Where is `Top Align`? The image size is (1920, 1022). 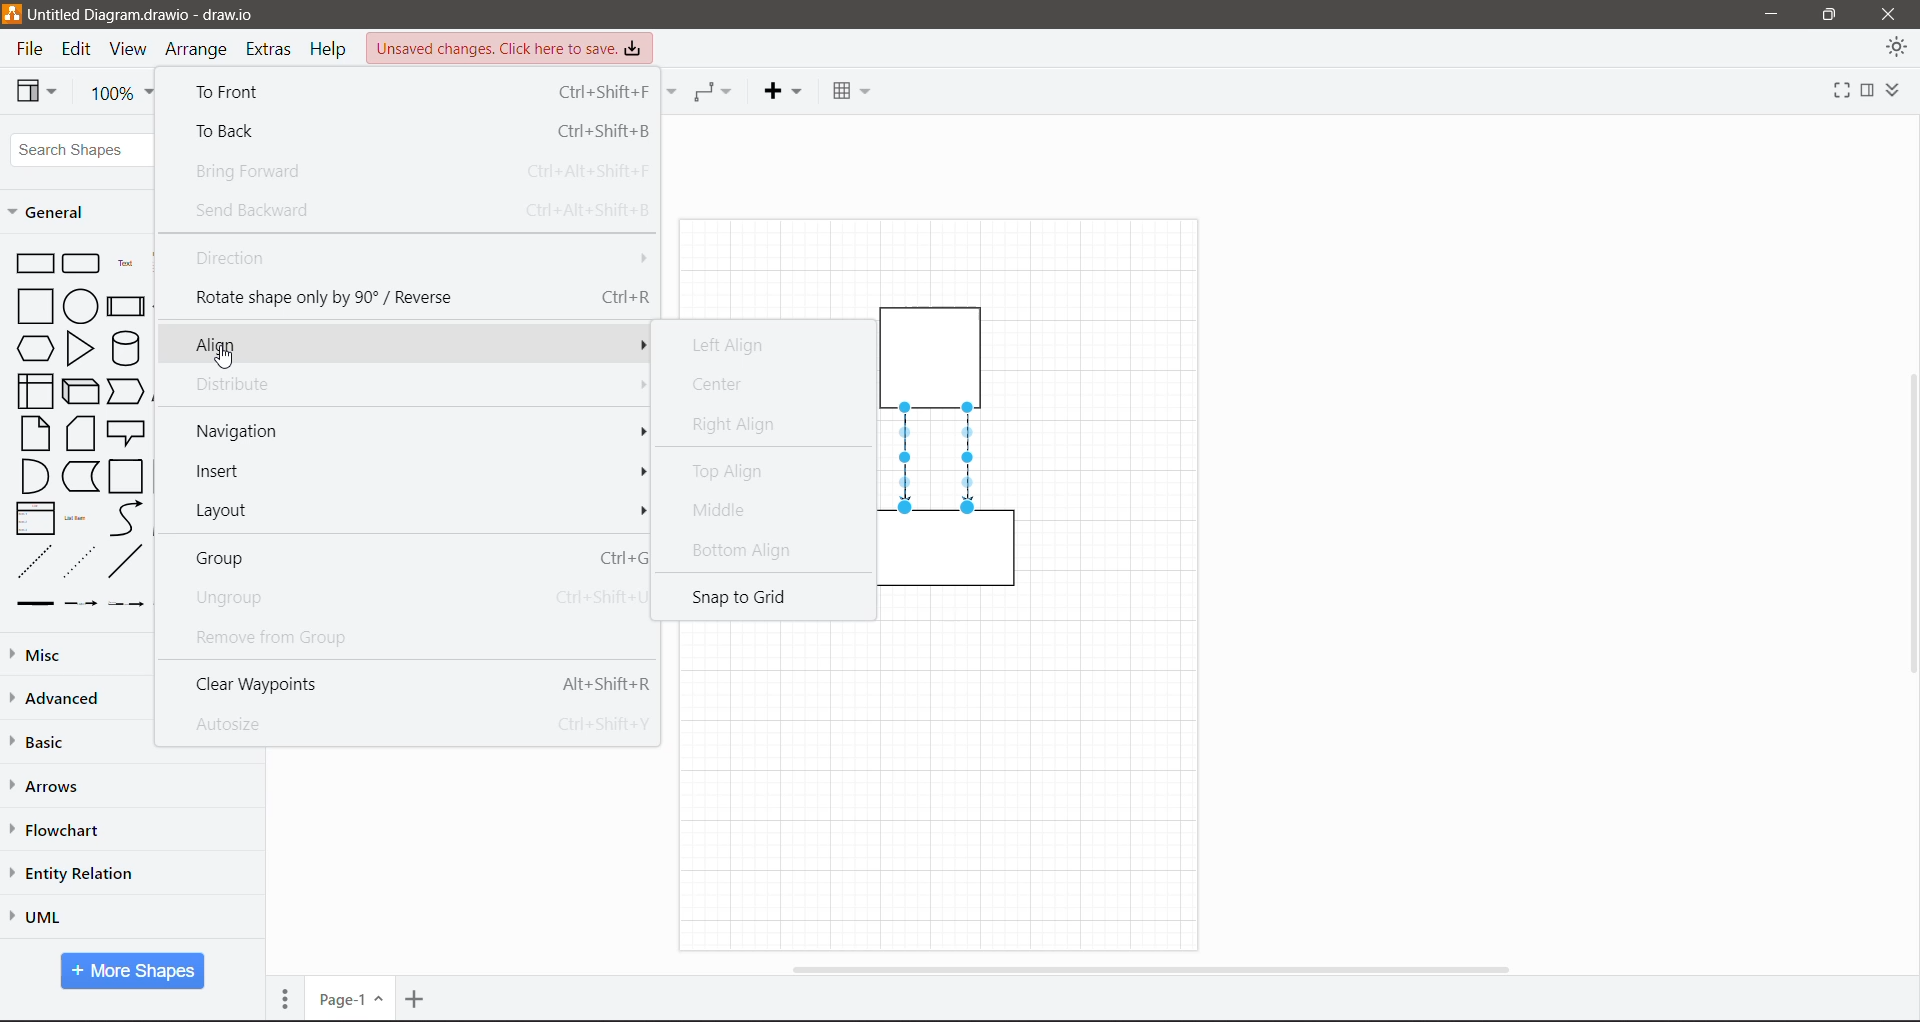 Top Align is located at coordinates (736, 474).